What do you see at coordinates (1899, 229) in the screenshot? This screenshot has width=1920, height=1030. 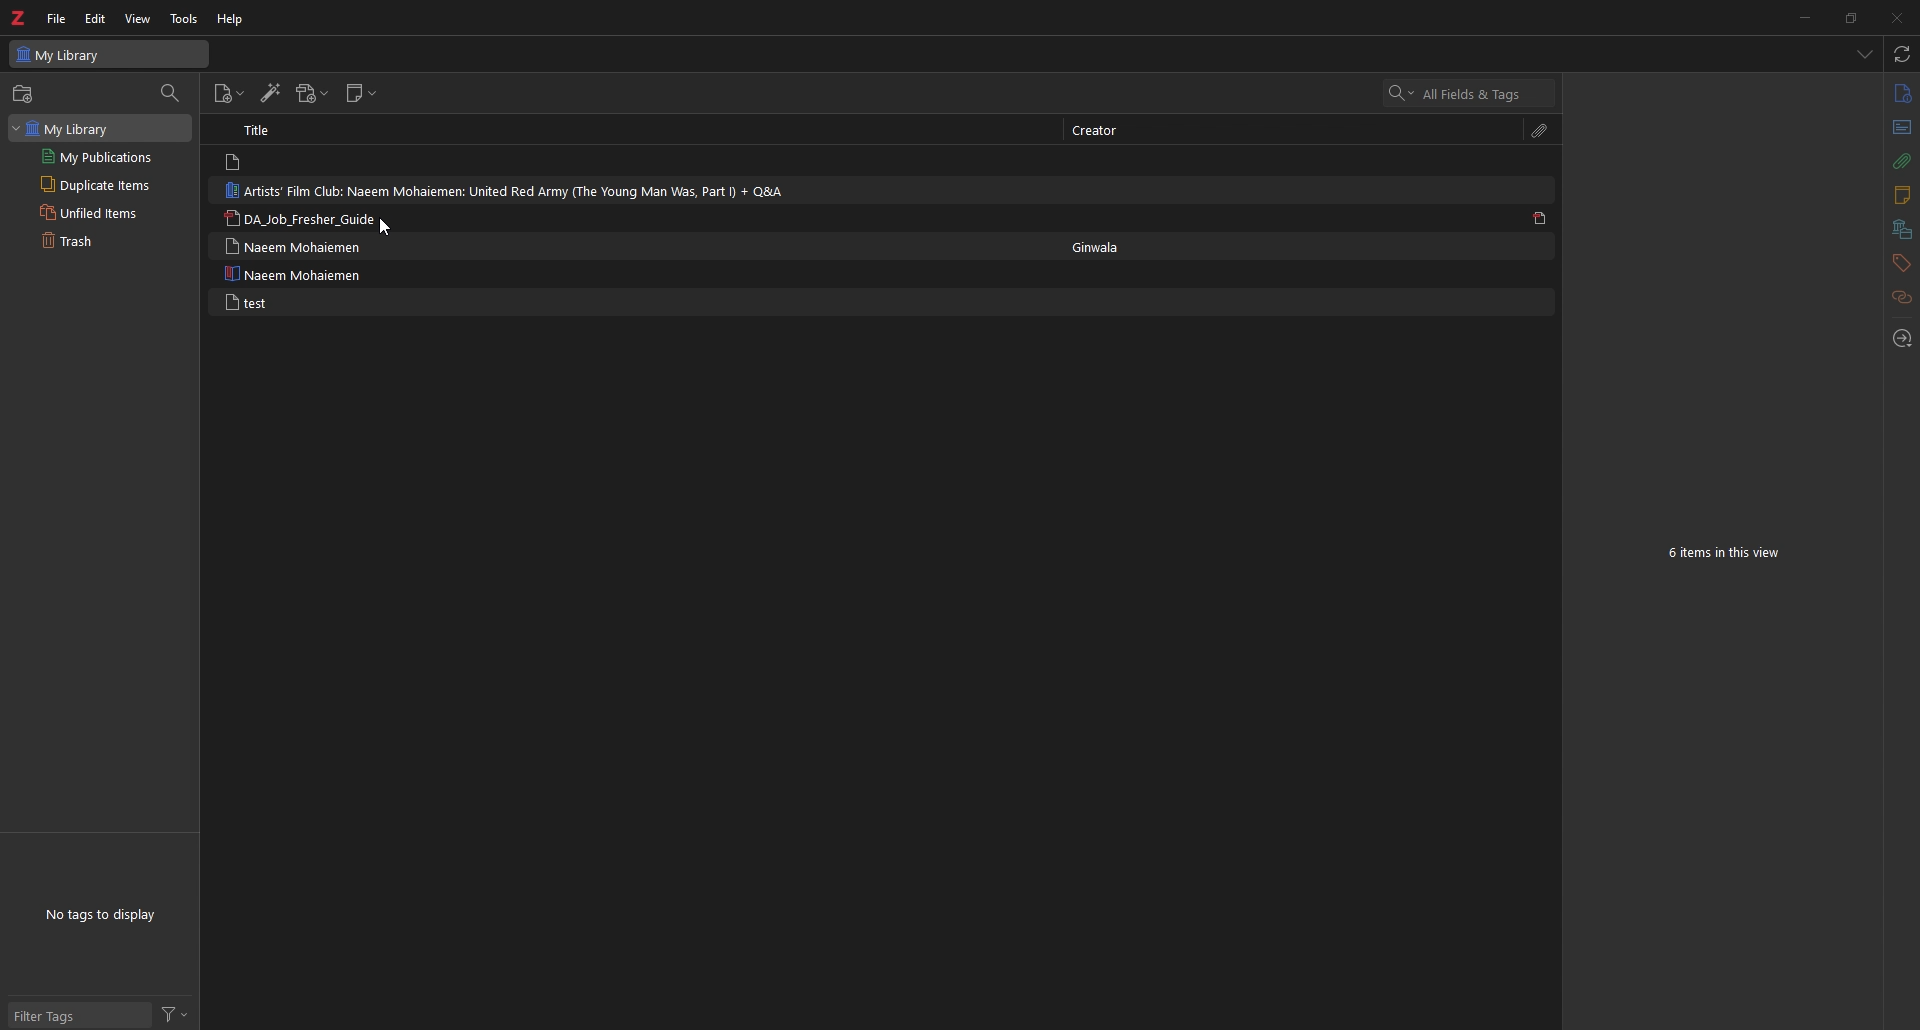 I see `libraries and collection` at bounding box center [1899, 229].